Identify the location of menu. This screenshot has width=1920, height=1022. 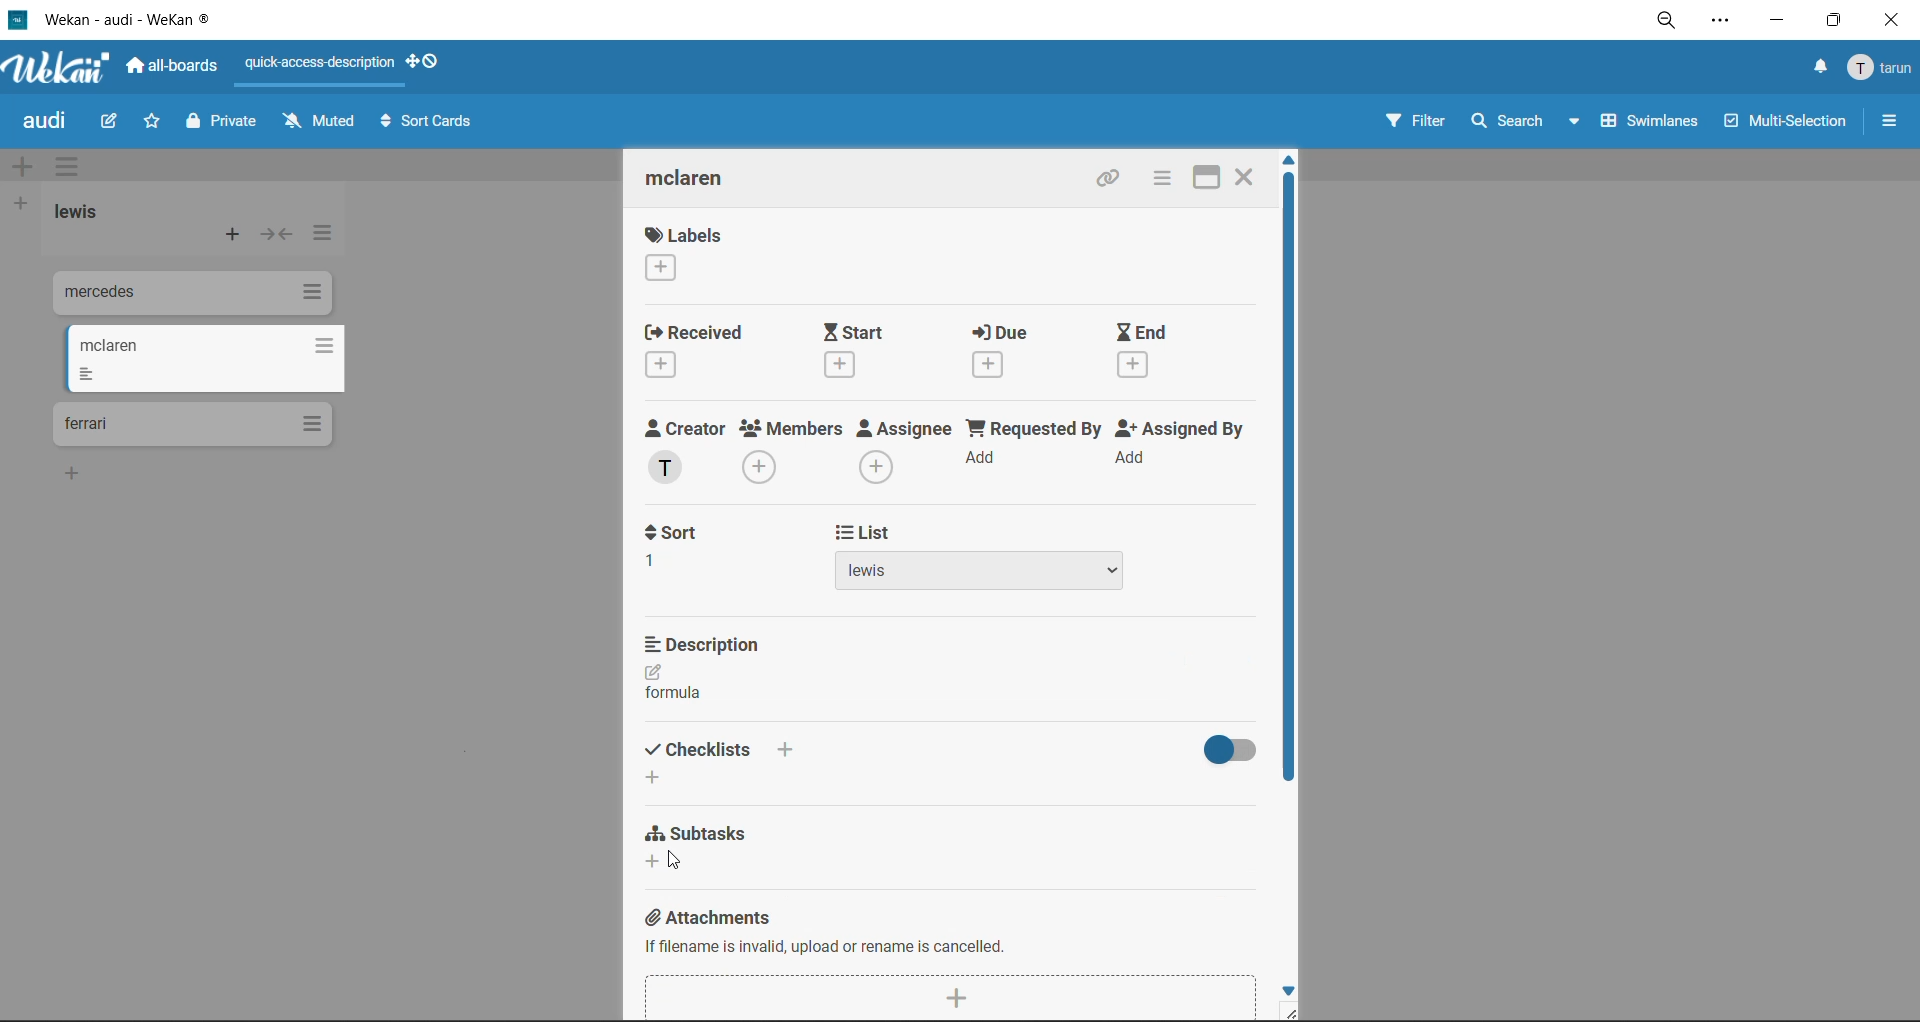
(1882, 69).